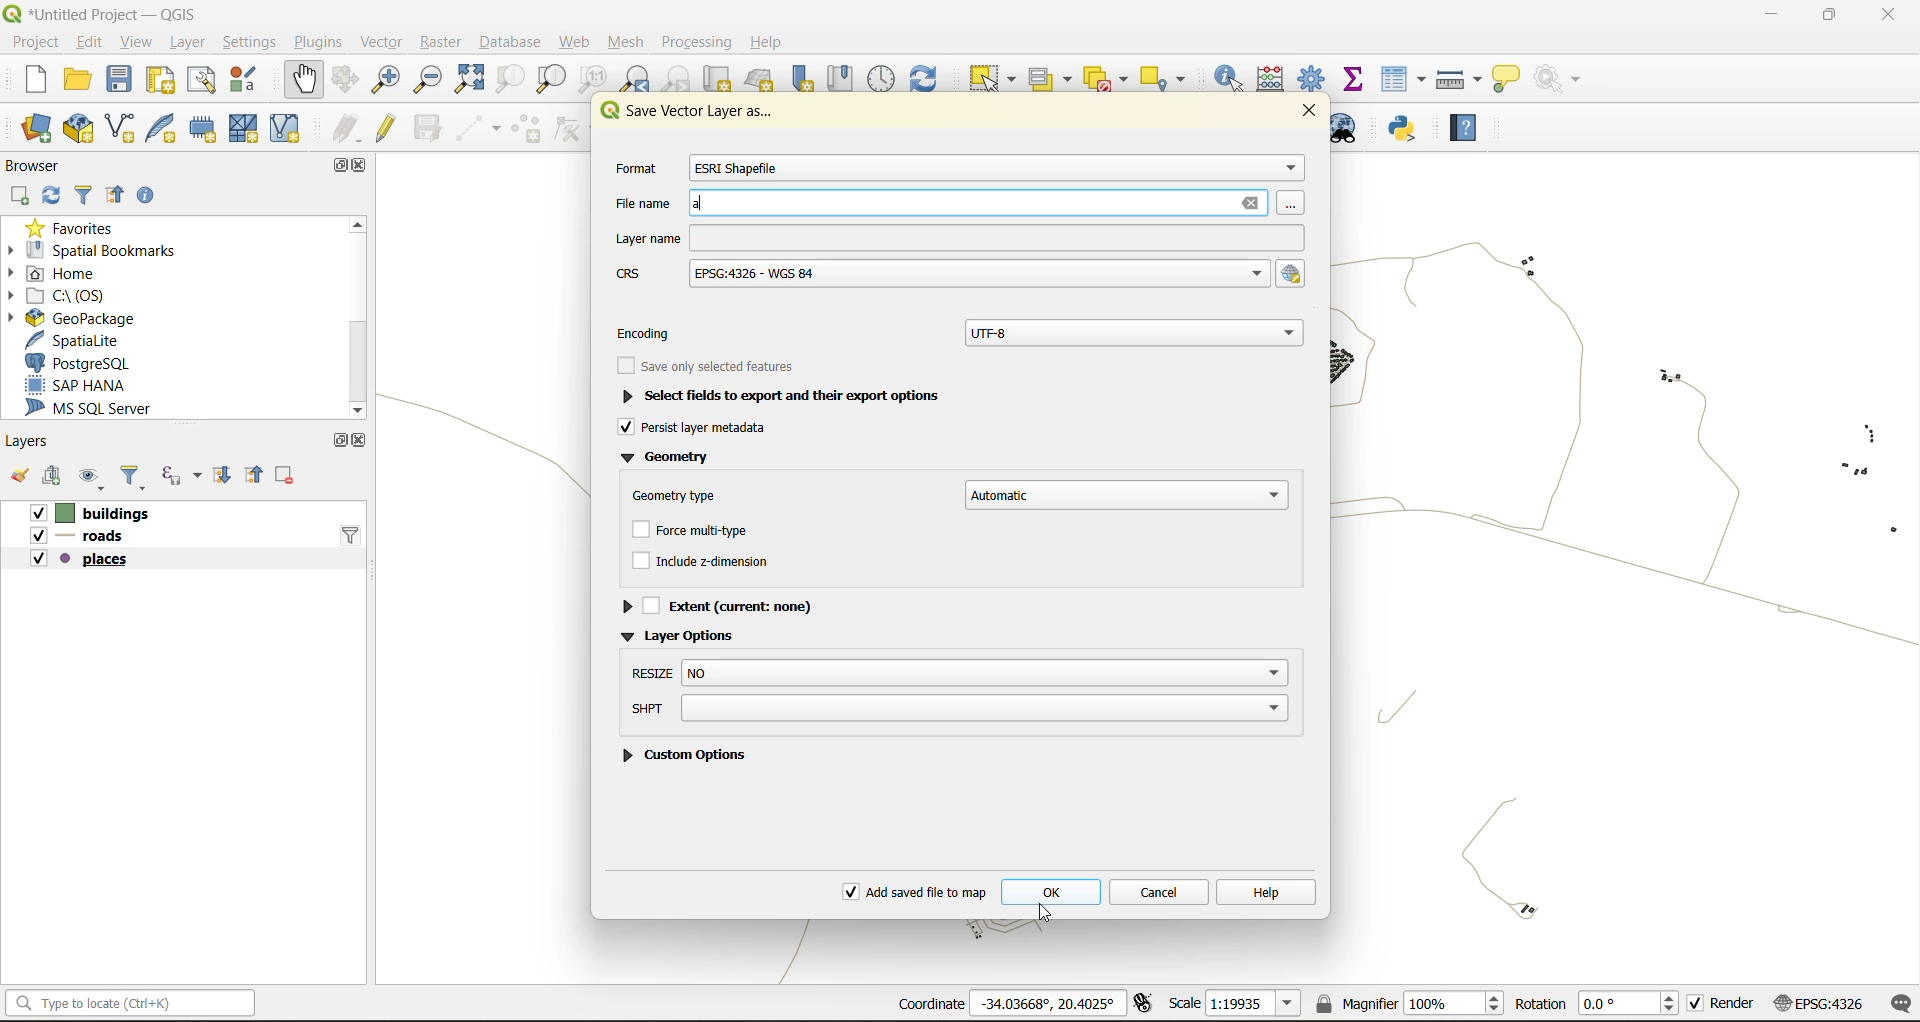  Describe the element at coordinates (716, 564) in the screenshot. I see `2-dimension` at that location.